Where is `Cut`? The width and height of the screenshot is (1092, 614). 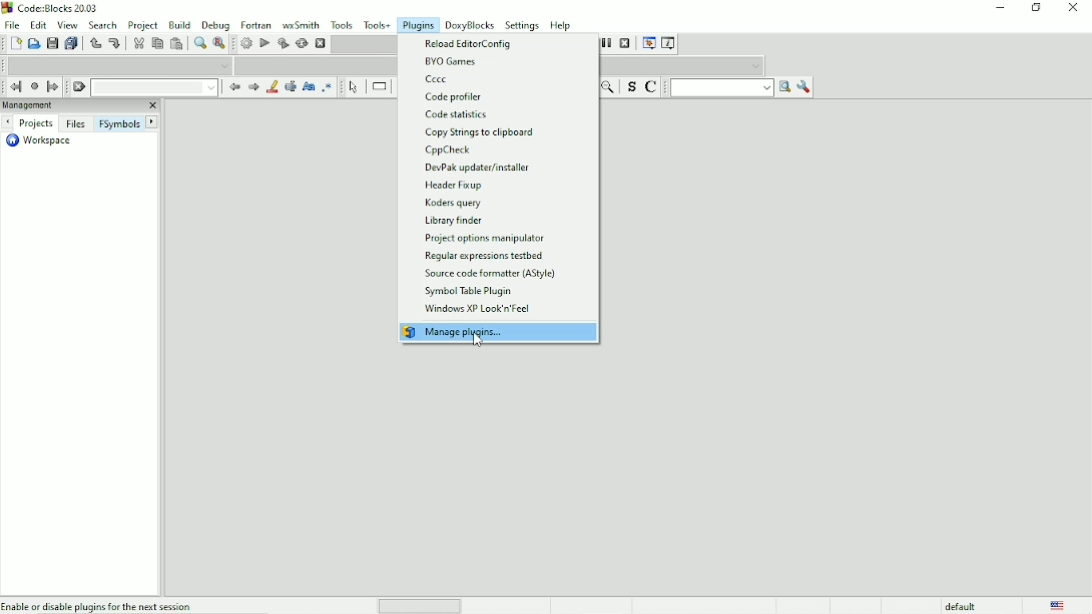
Cut is located at coordinates (137, 43).